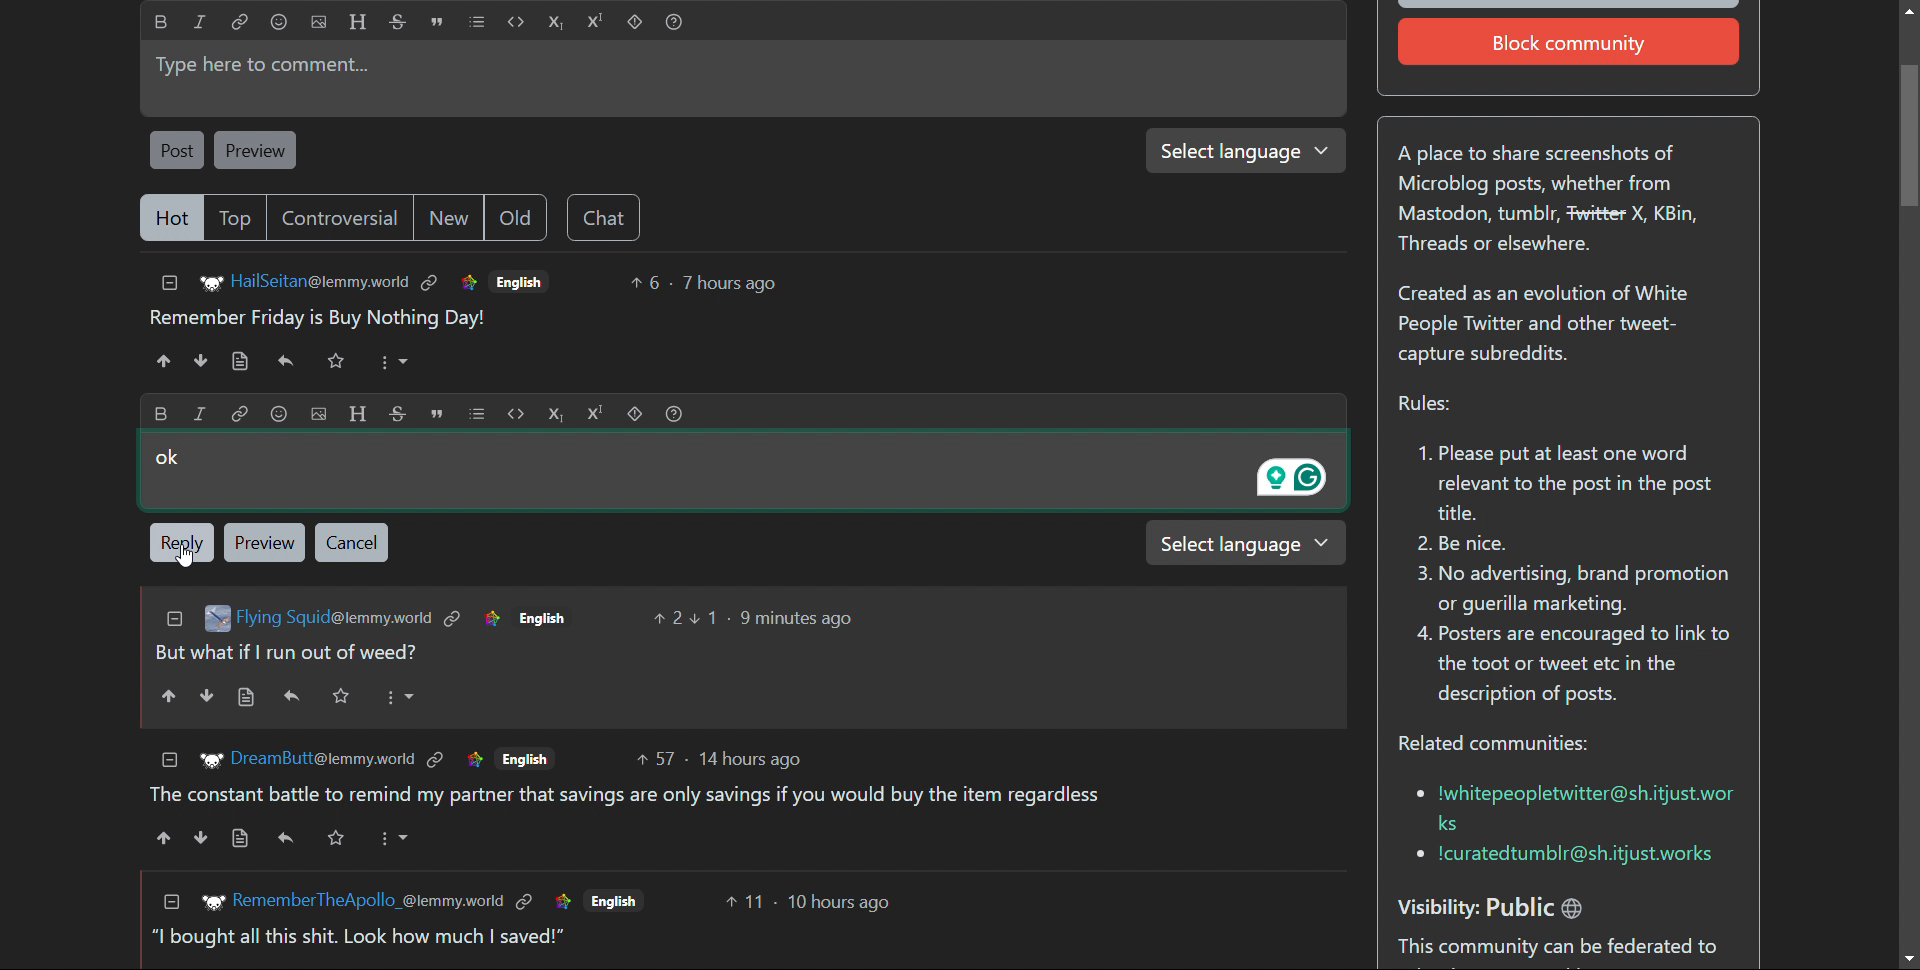 This screenshot has width=1920, height=970. Describe the element at coordinates (161, 361) in the screenshot. I see `upvotes` at that location.